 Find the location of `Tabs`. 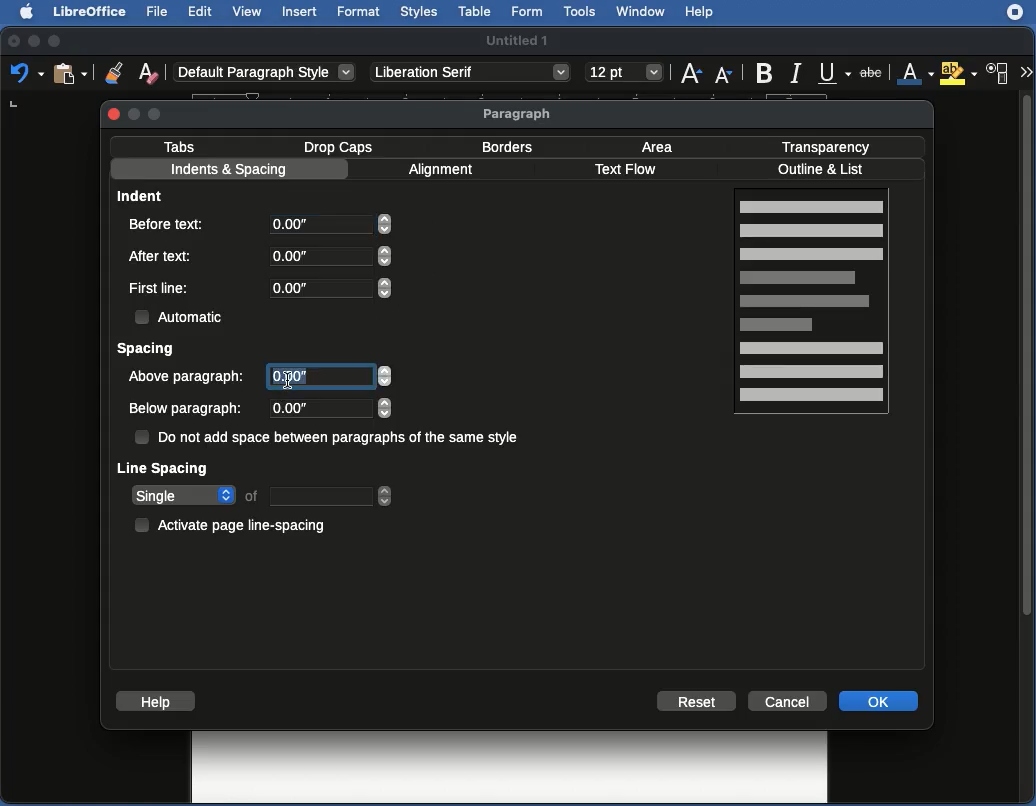

Tabs is located at coordinates (180, 146).